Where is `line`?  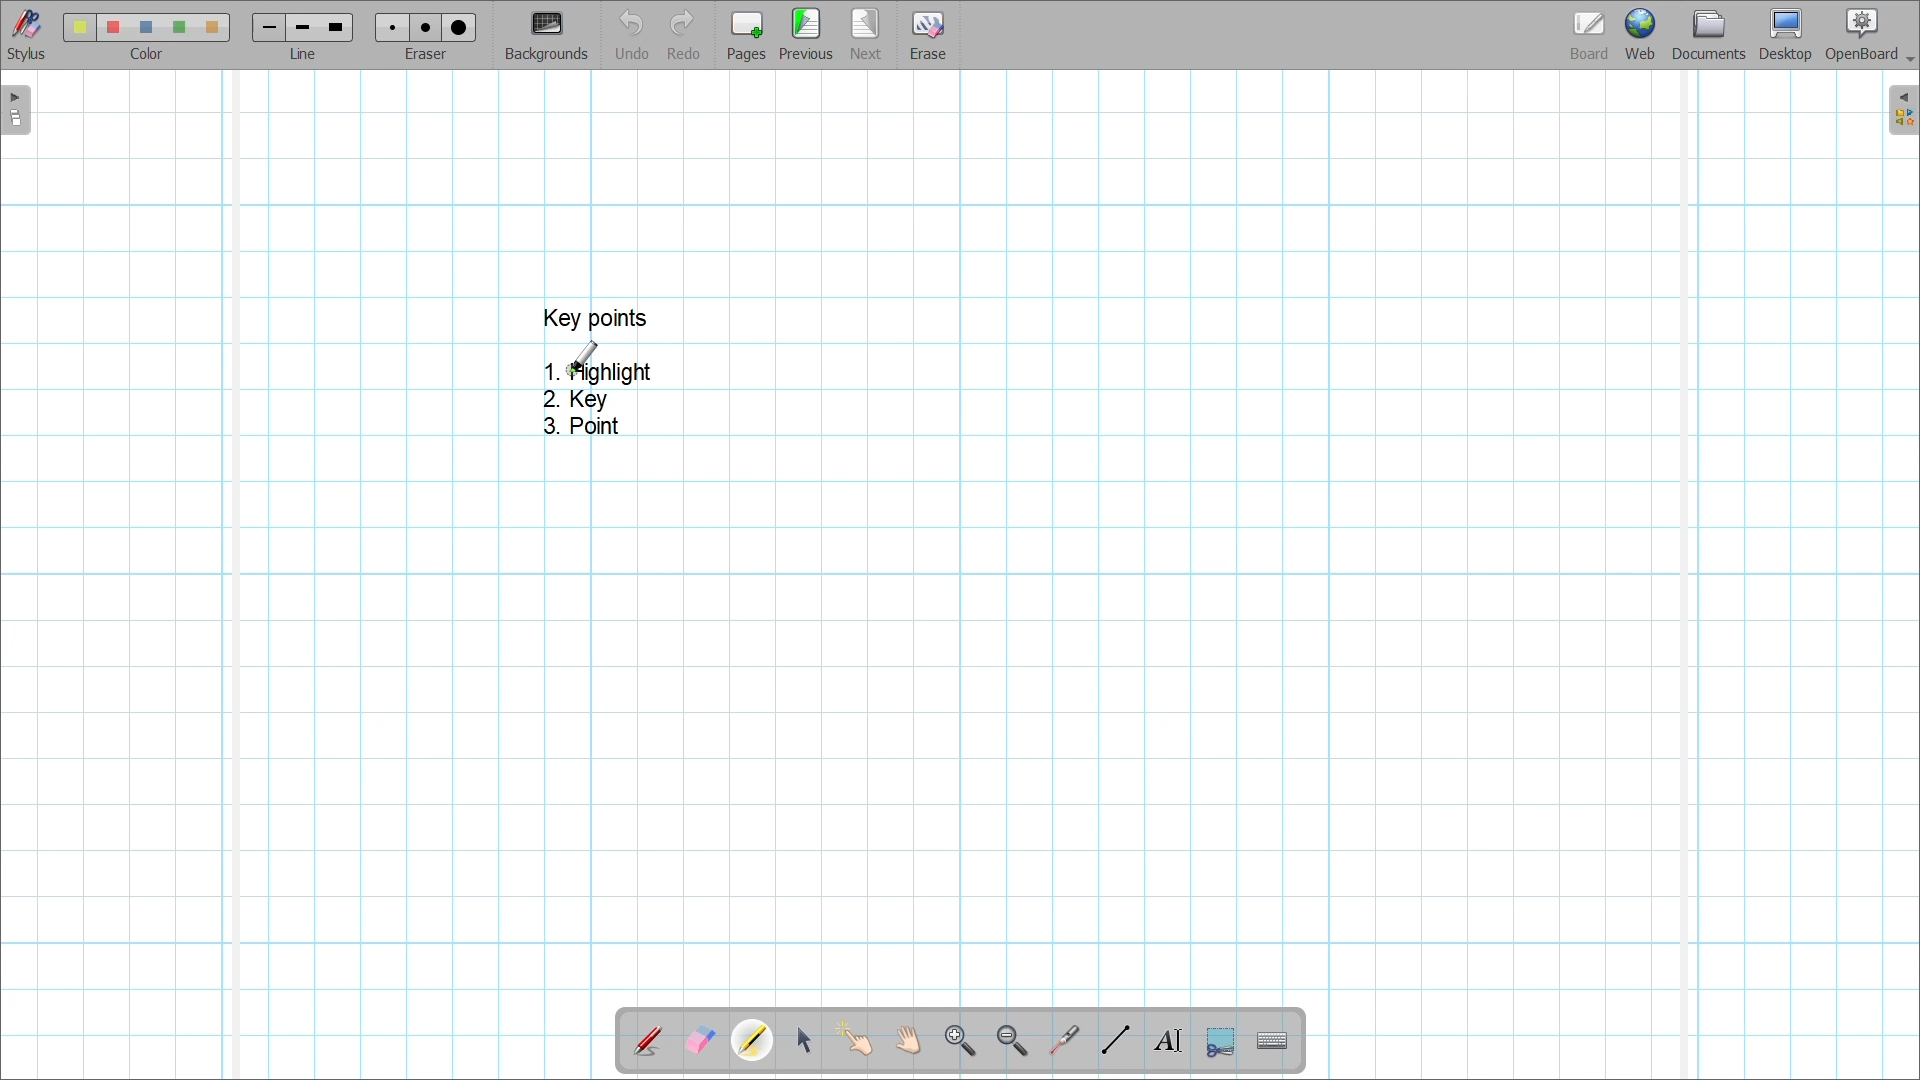
line is located at coordinates (308, 55).